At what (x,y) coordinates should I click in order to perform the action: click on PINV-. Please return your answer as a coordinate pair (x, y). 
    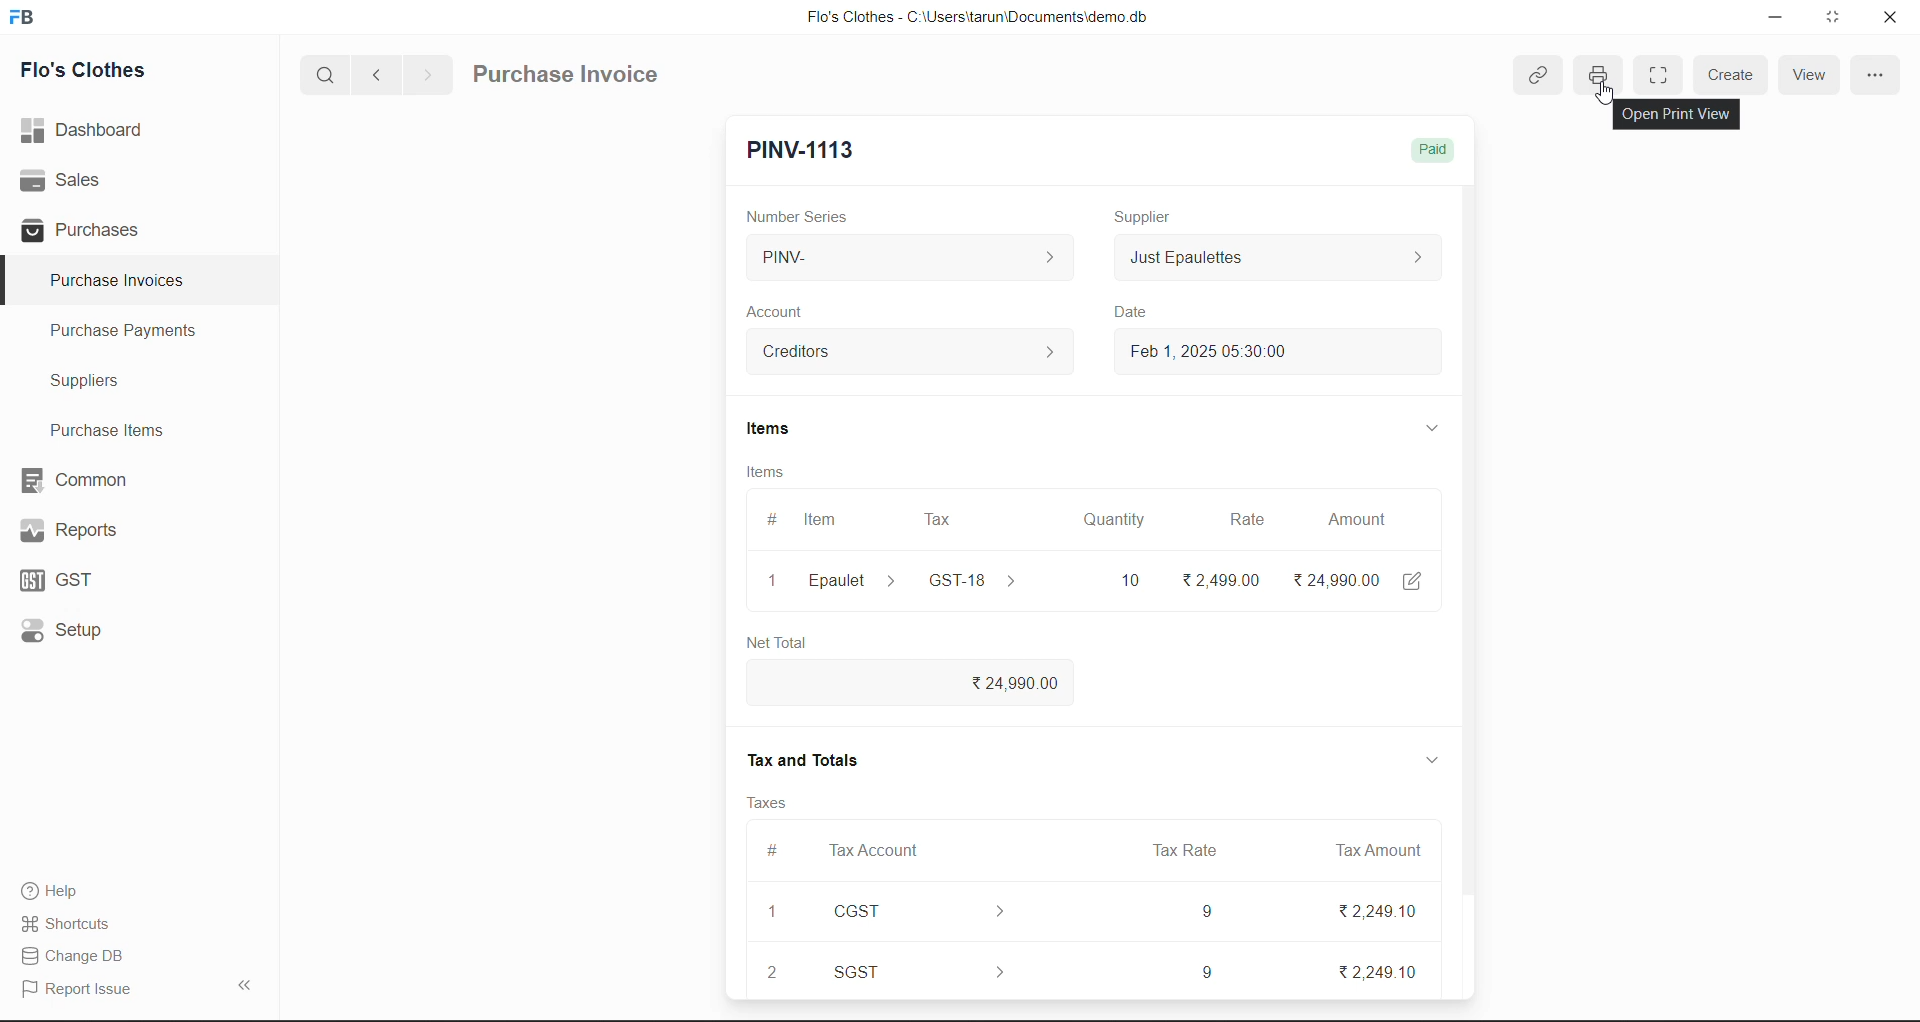
    Looking at the image, I should click on (909, 258).